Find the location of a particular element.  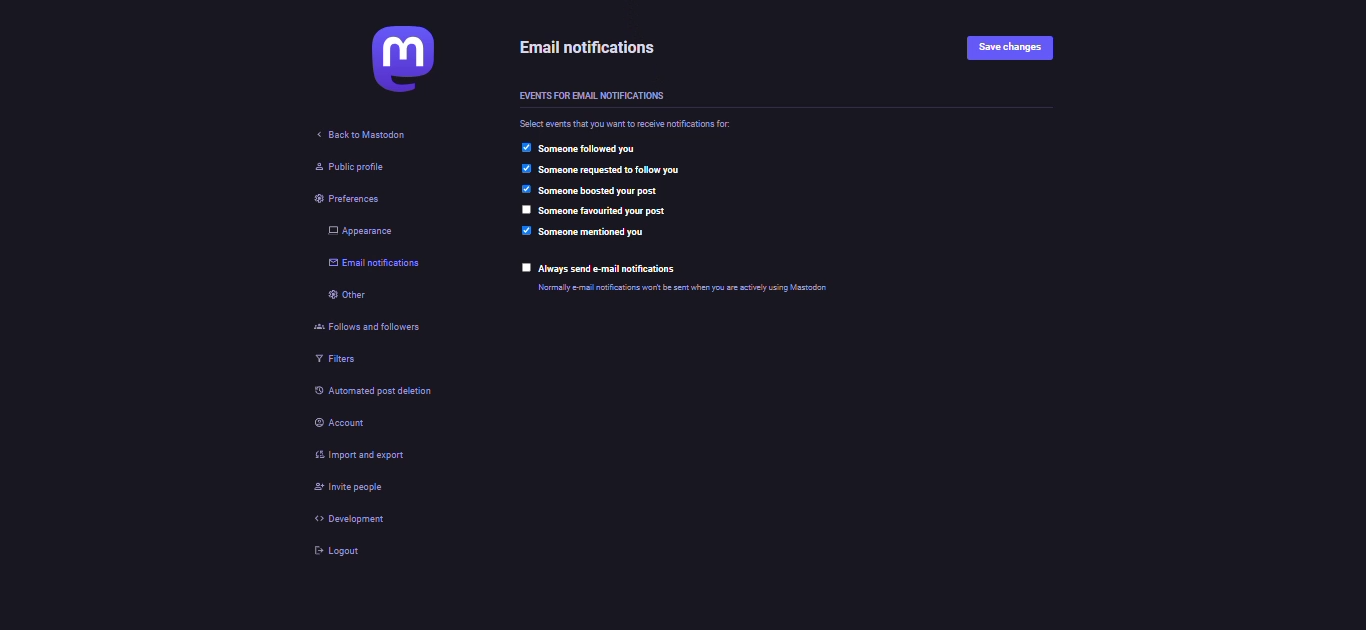

follows and followers is located at coordinates (370, 329).